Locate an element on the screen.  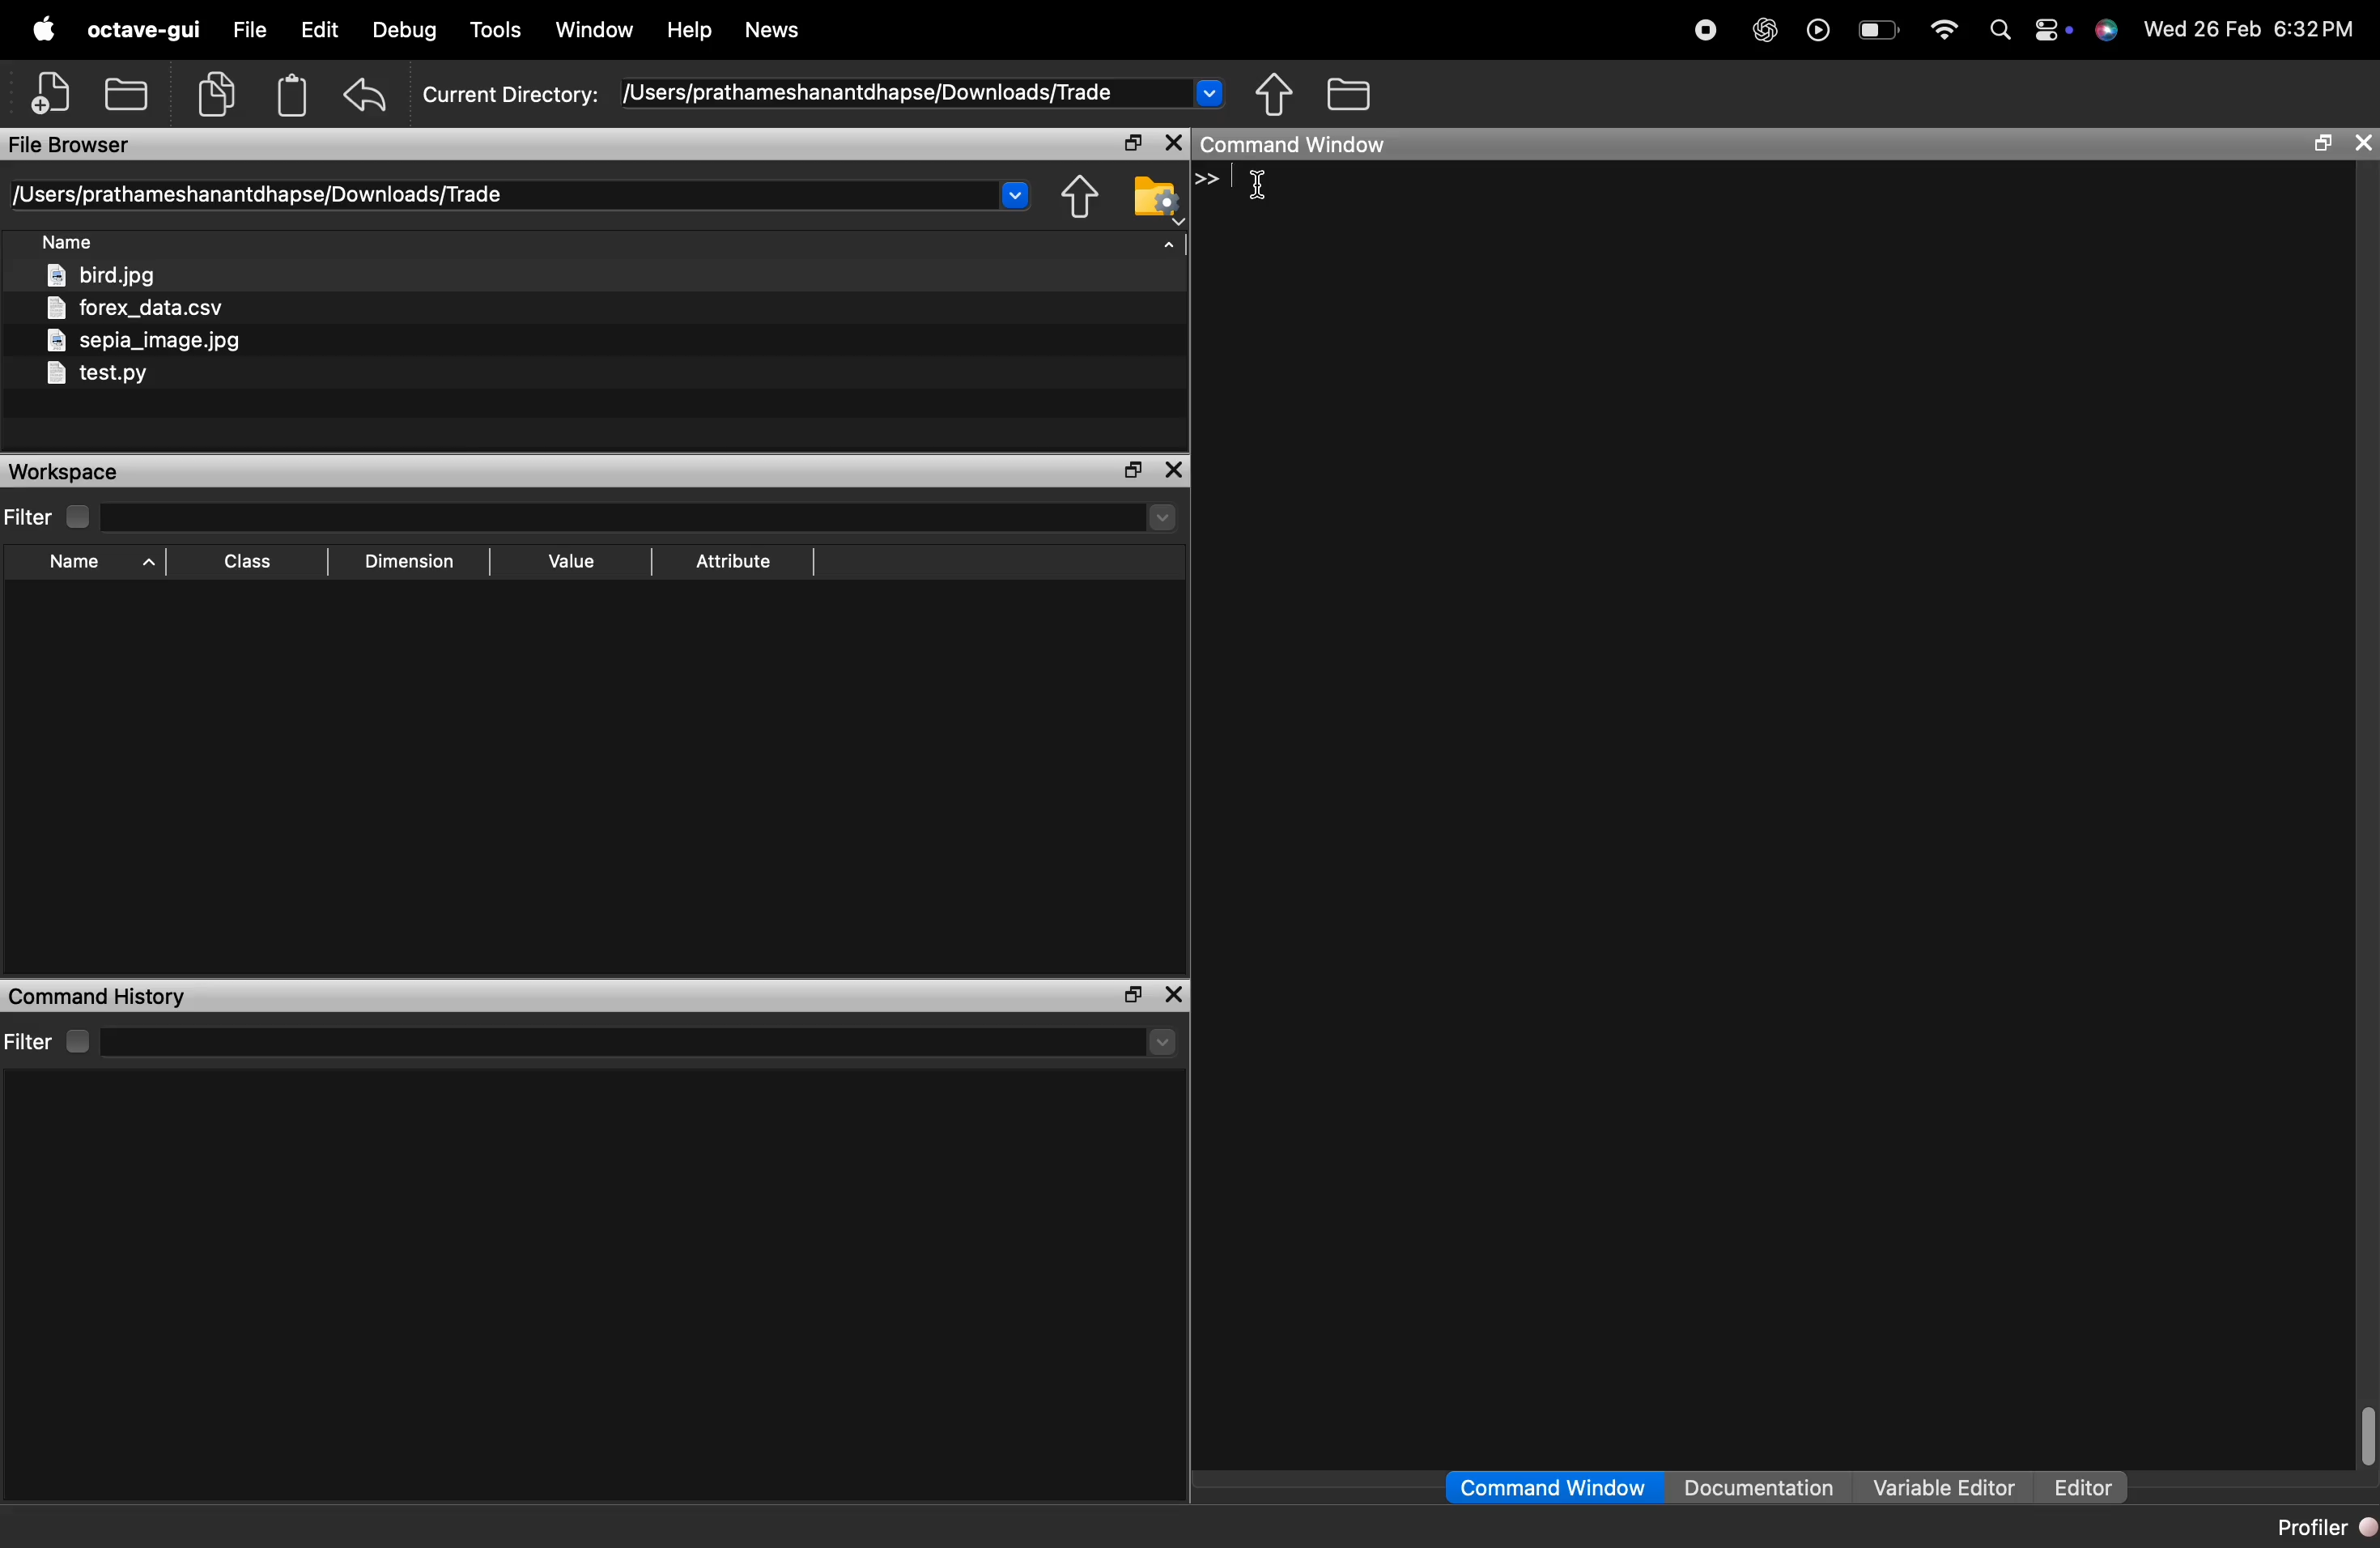
close is located at coordinates (1172, 143).